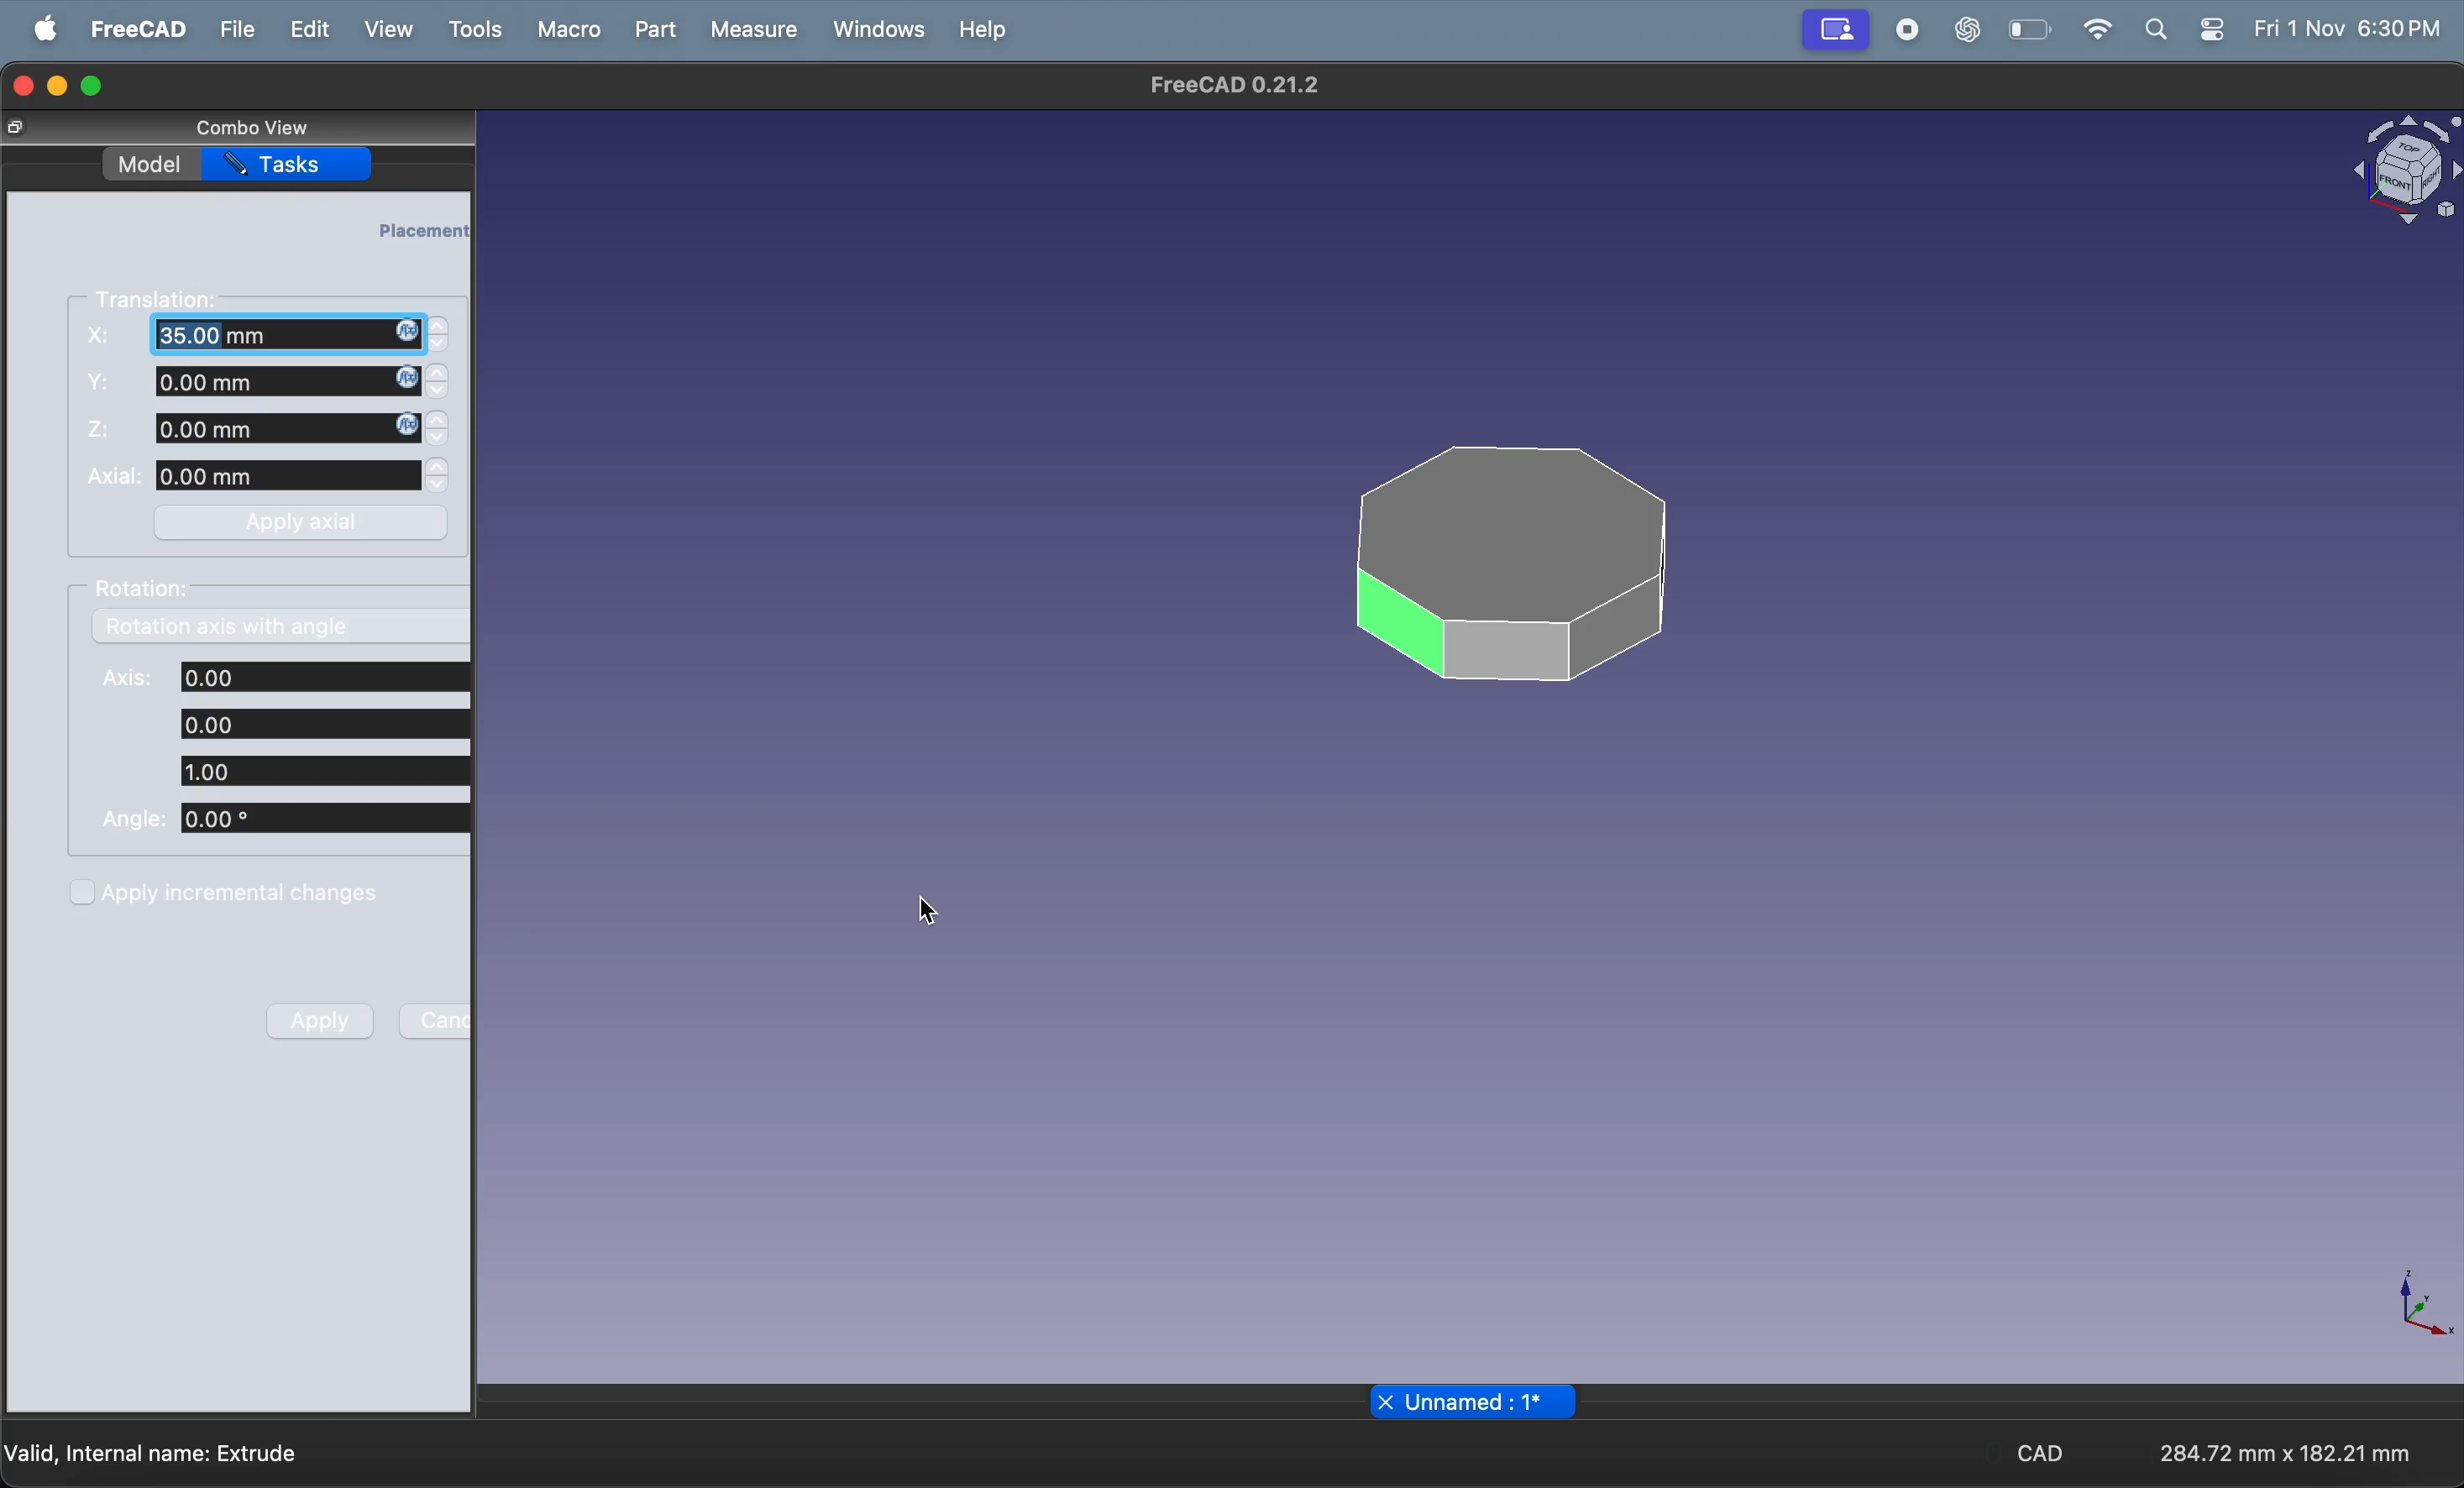 The width and height of the screenshot is (2464, 1488). What do you see at coordinates (307, 522) in the screenshot?
I see `Apply axial` at bounding box center [307, 522].